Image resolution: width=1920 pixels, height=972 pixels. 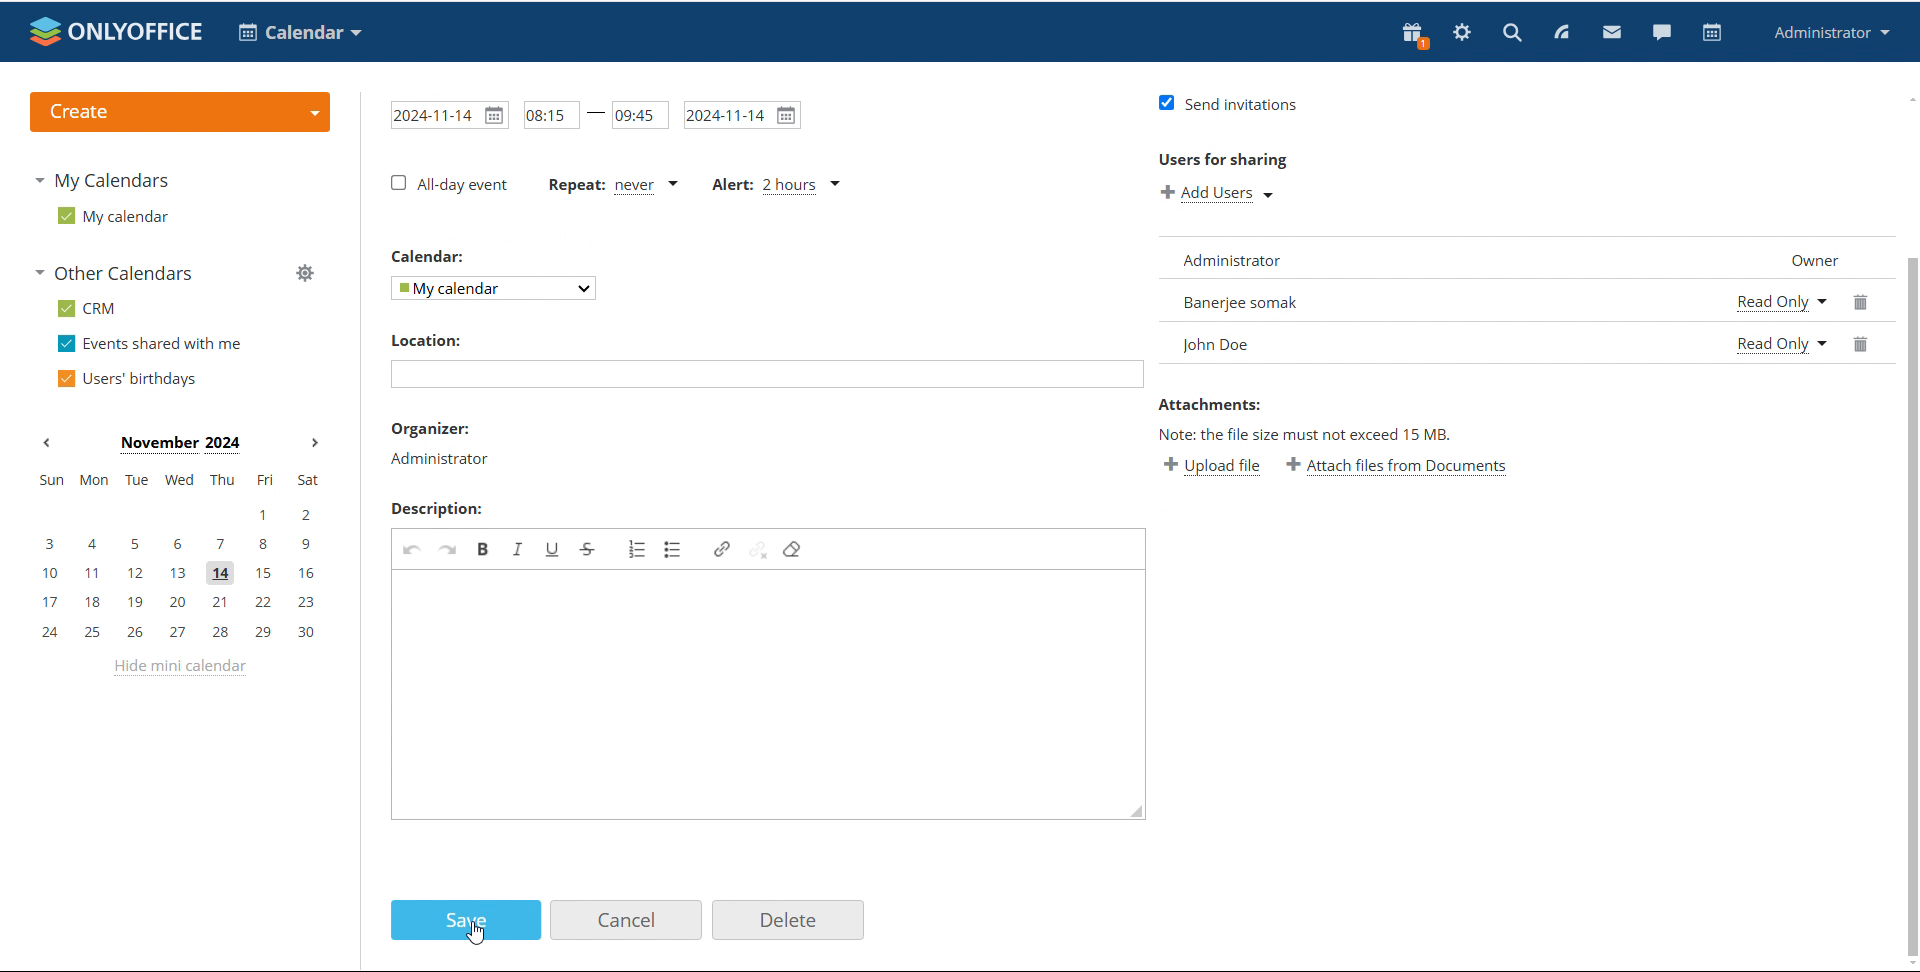 What do you see at coordinates (770, 695) in the screenshot?
I see `Add description` at bounding box center [770, 695].